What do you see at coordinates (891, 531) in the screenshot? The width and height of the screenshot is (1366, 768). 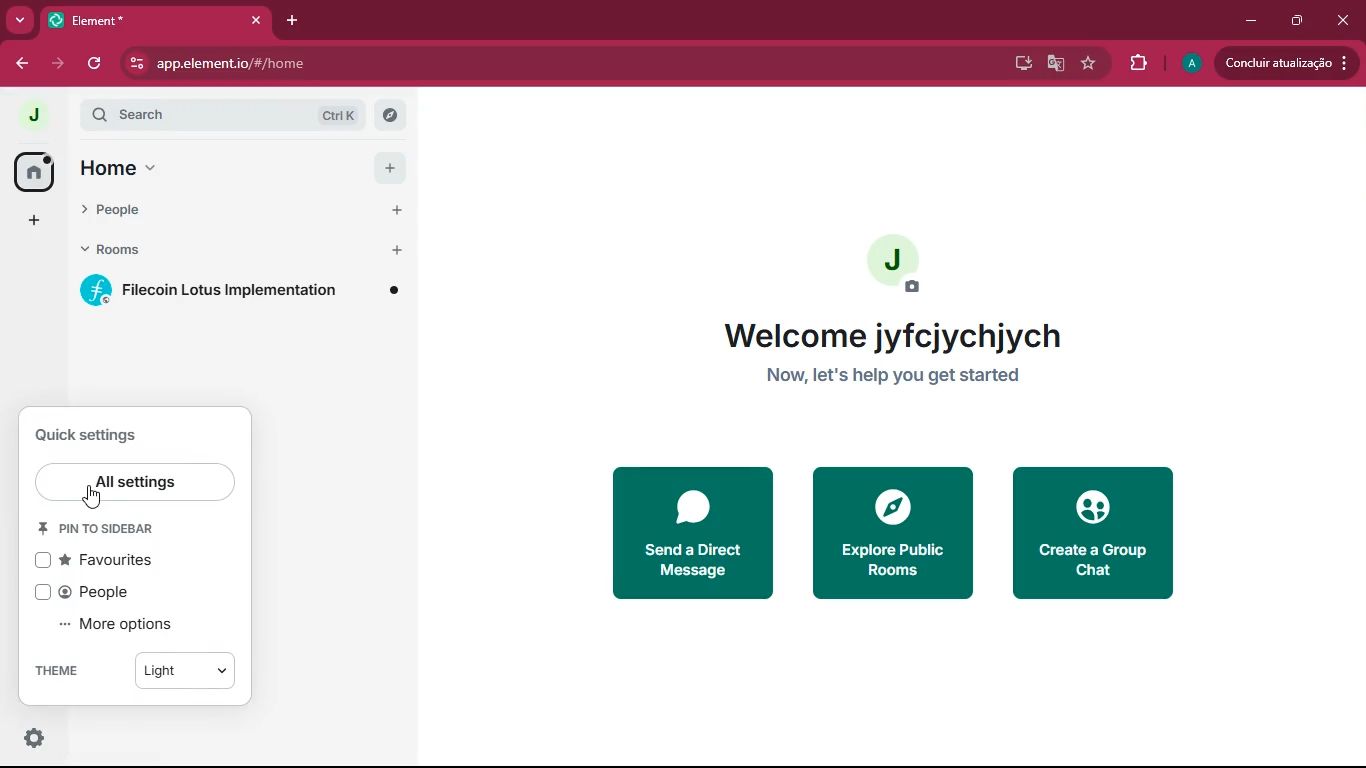 I see `explore public rooms` at bounding box center [891, 531].